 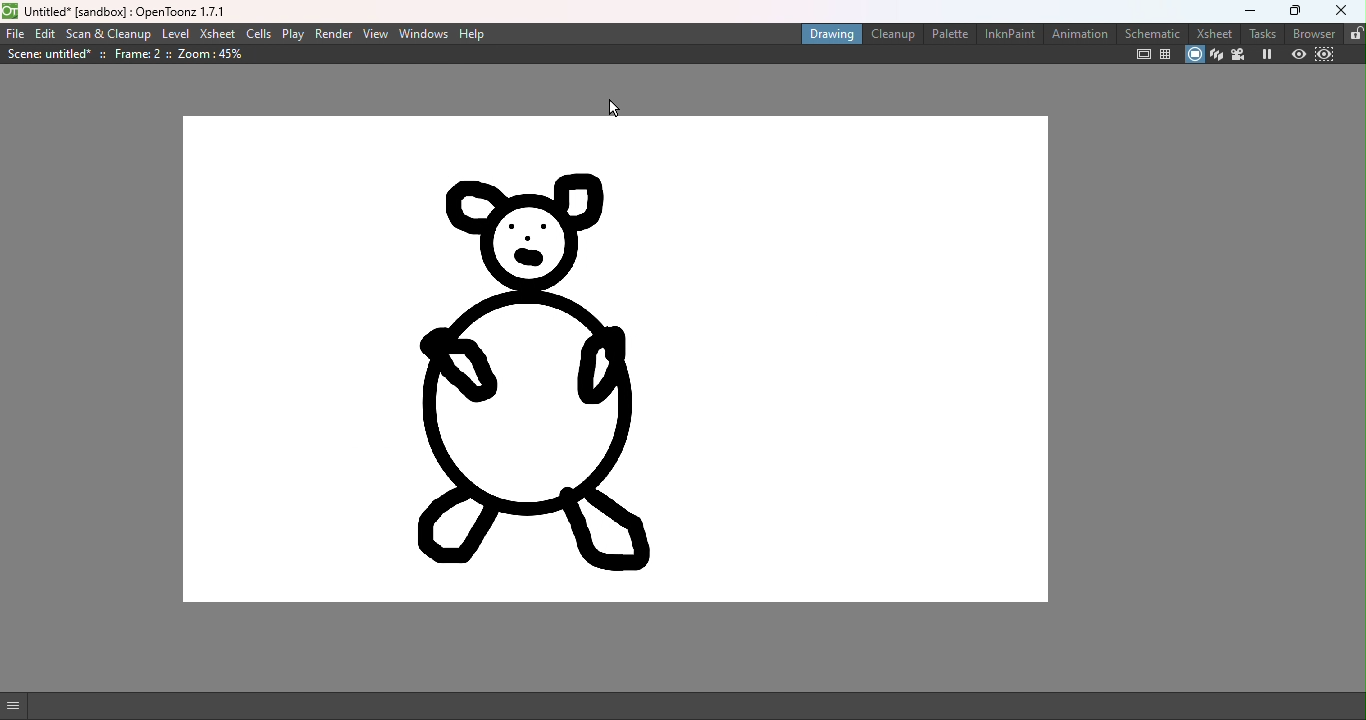 I want to click on Canvas, so click(x=622, y=356).